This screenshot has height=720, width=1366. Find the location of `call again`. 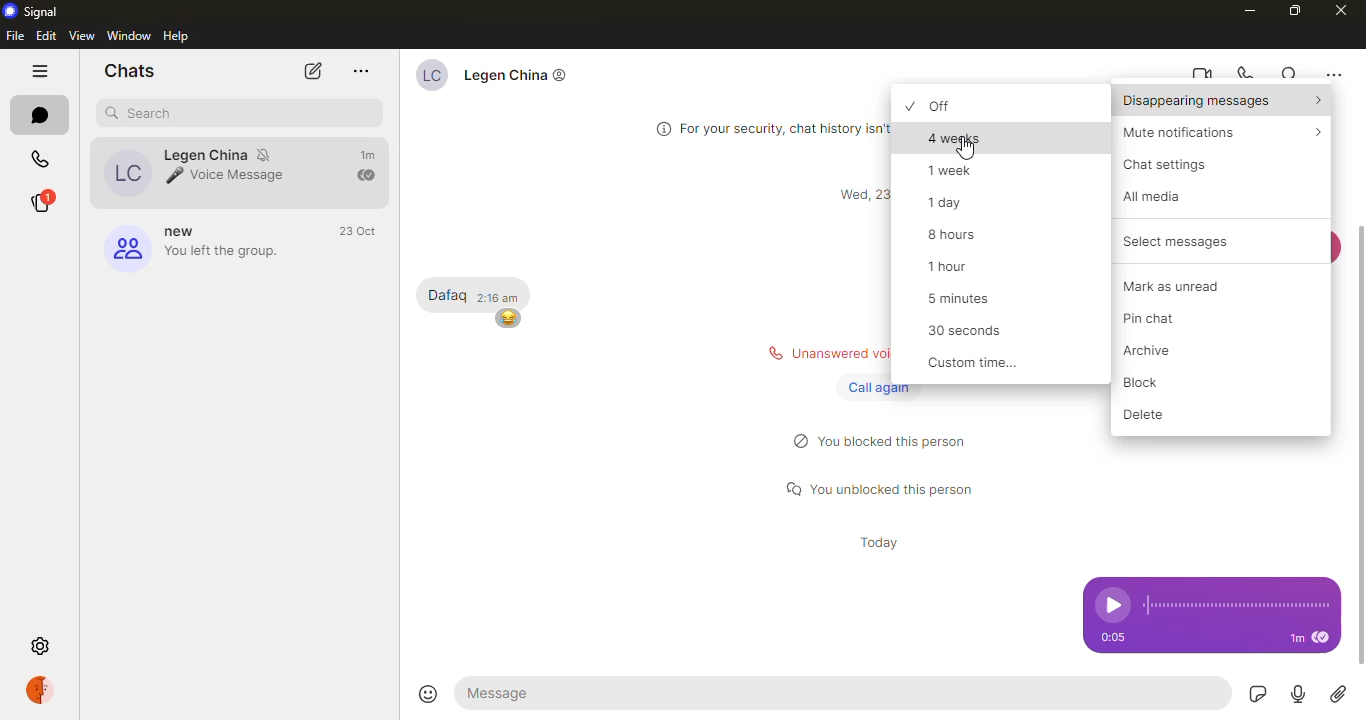

call again is located at coordinates (875, 387).